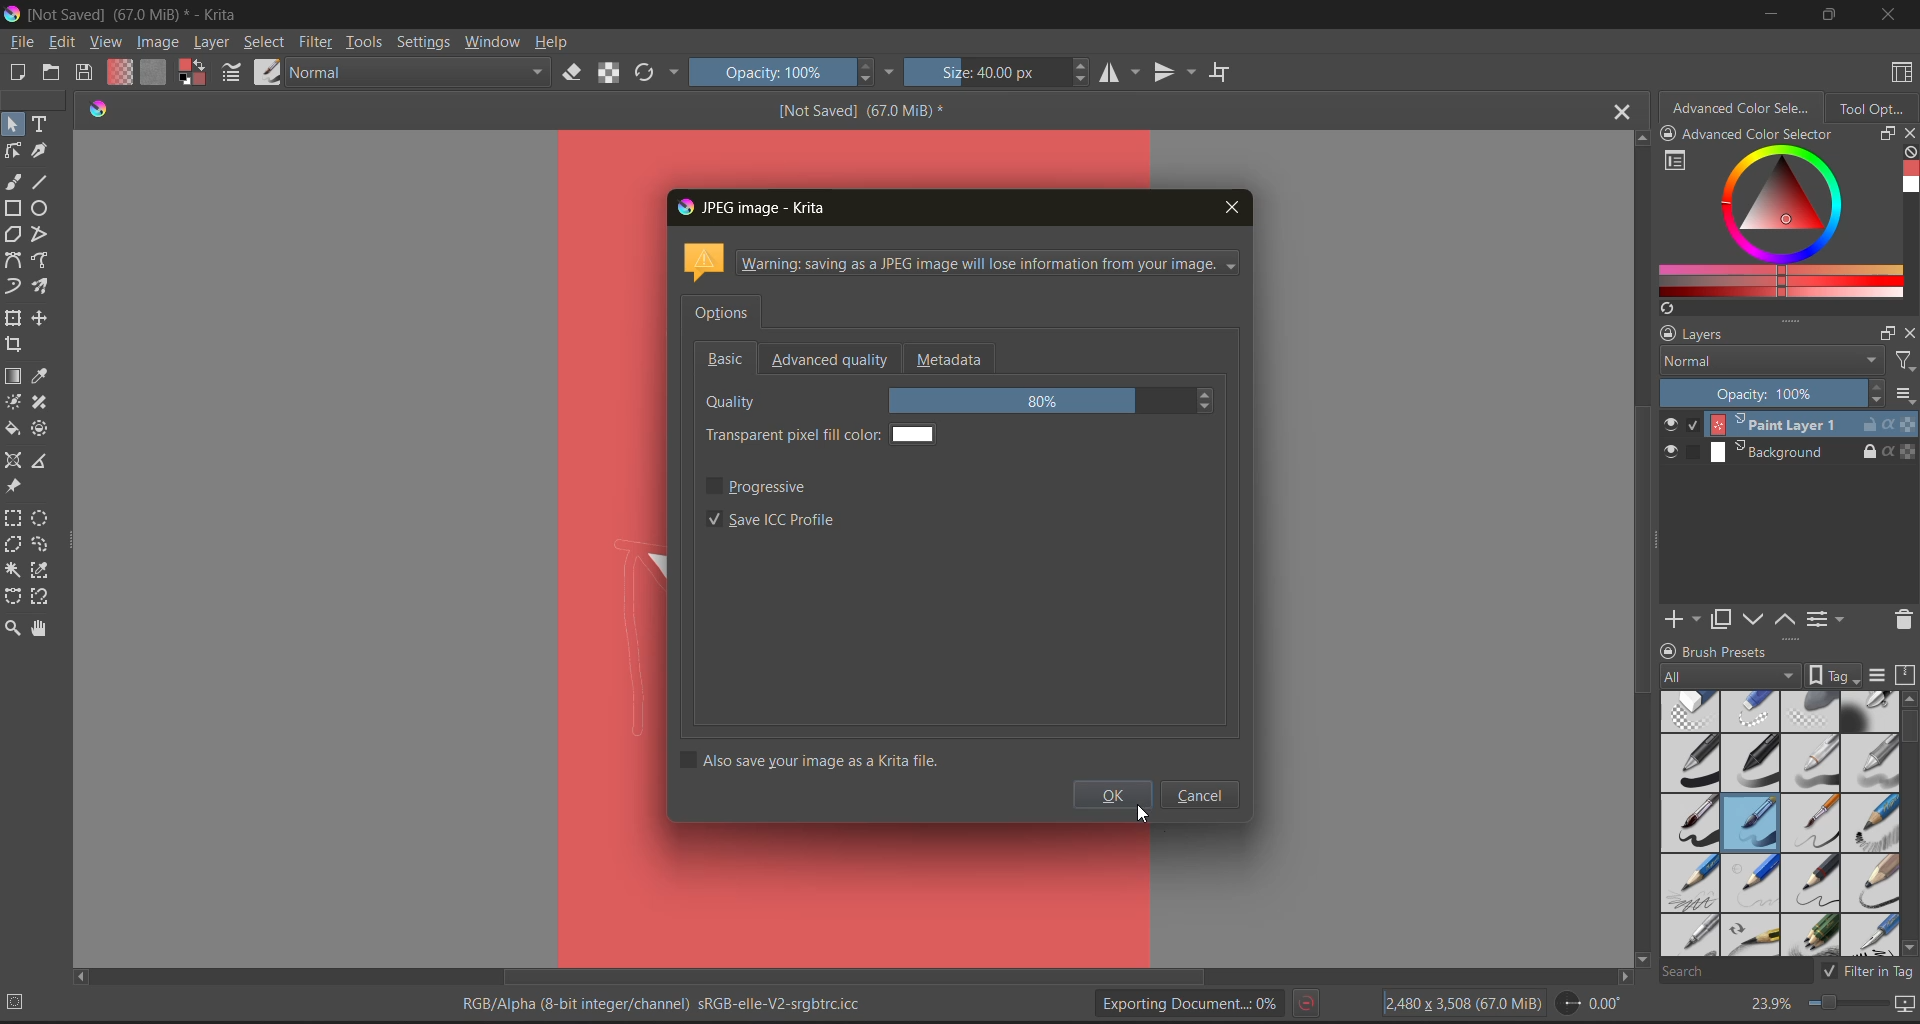 The height and width of the screenshot is (1024, 1920). Describe the element at coordinates (61, 42) in the screenshot. I see `edit` at that location.